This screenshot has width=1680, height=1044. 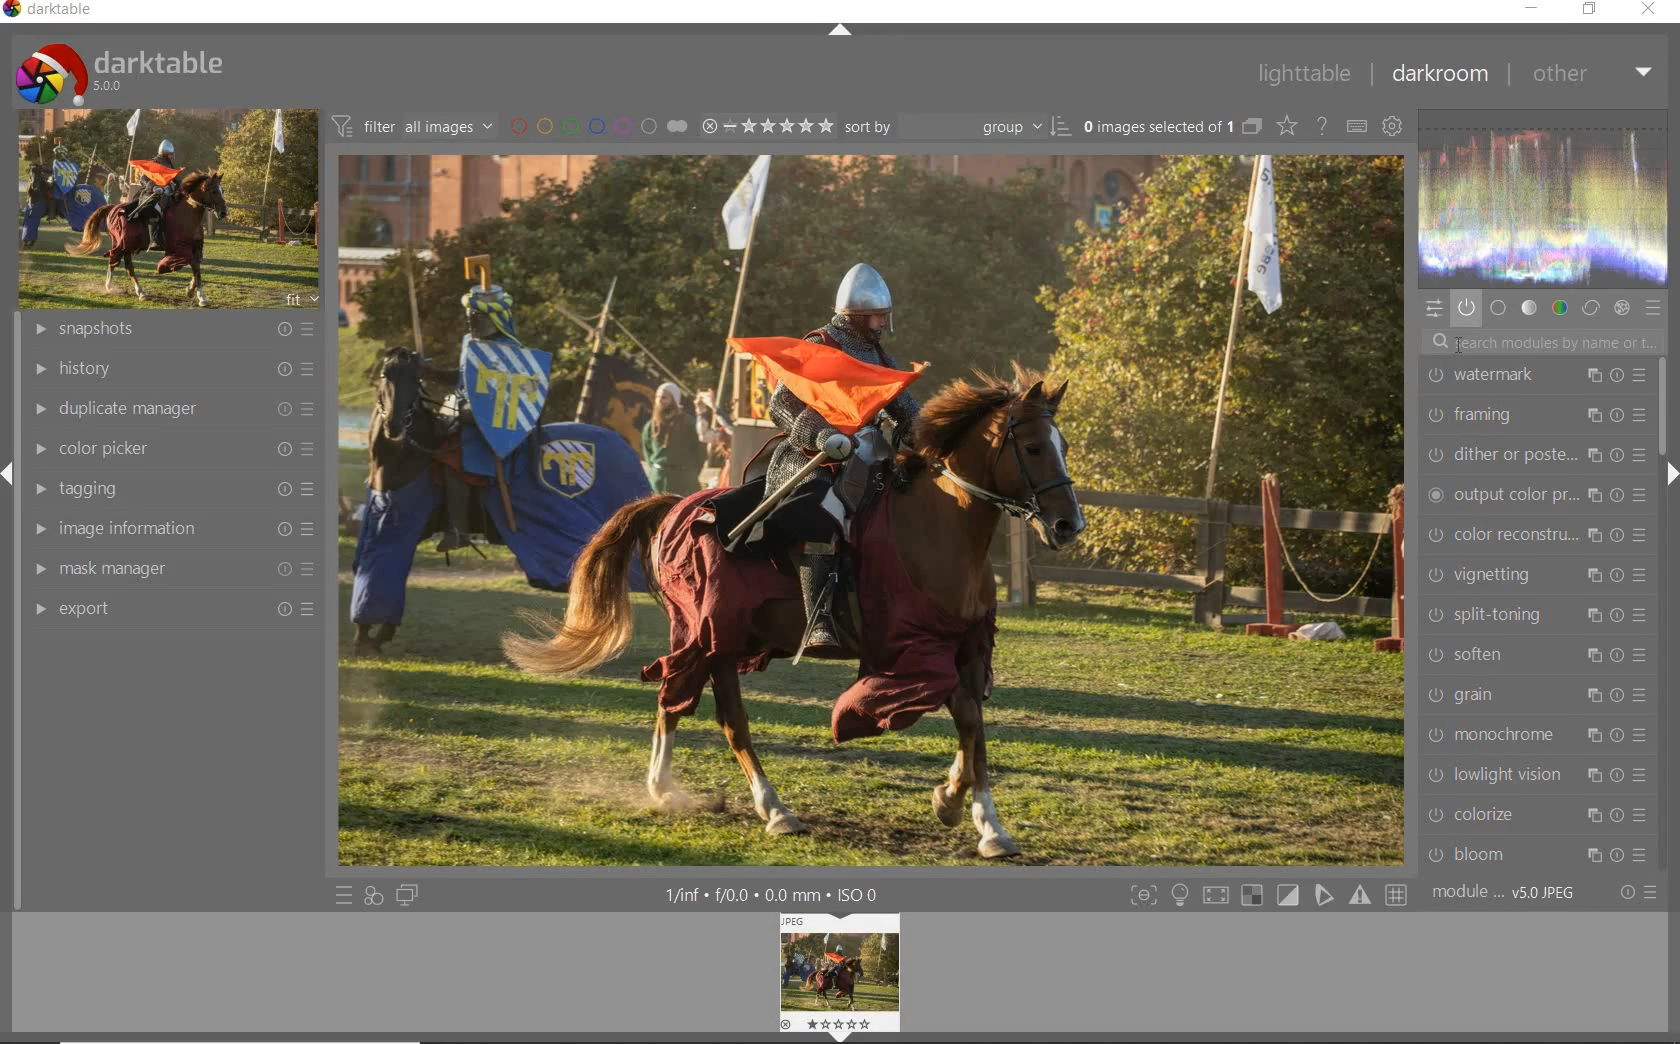 I want to click on vignetting, so click(x=1536, y=577).